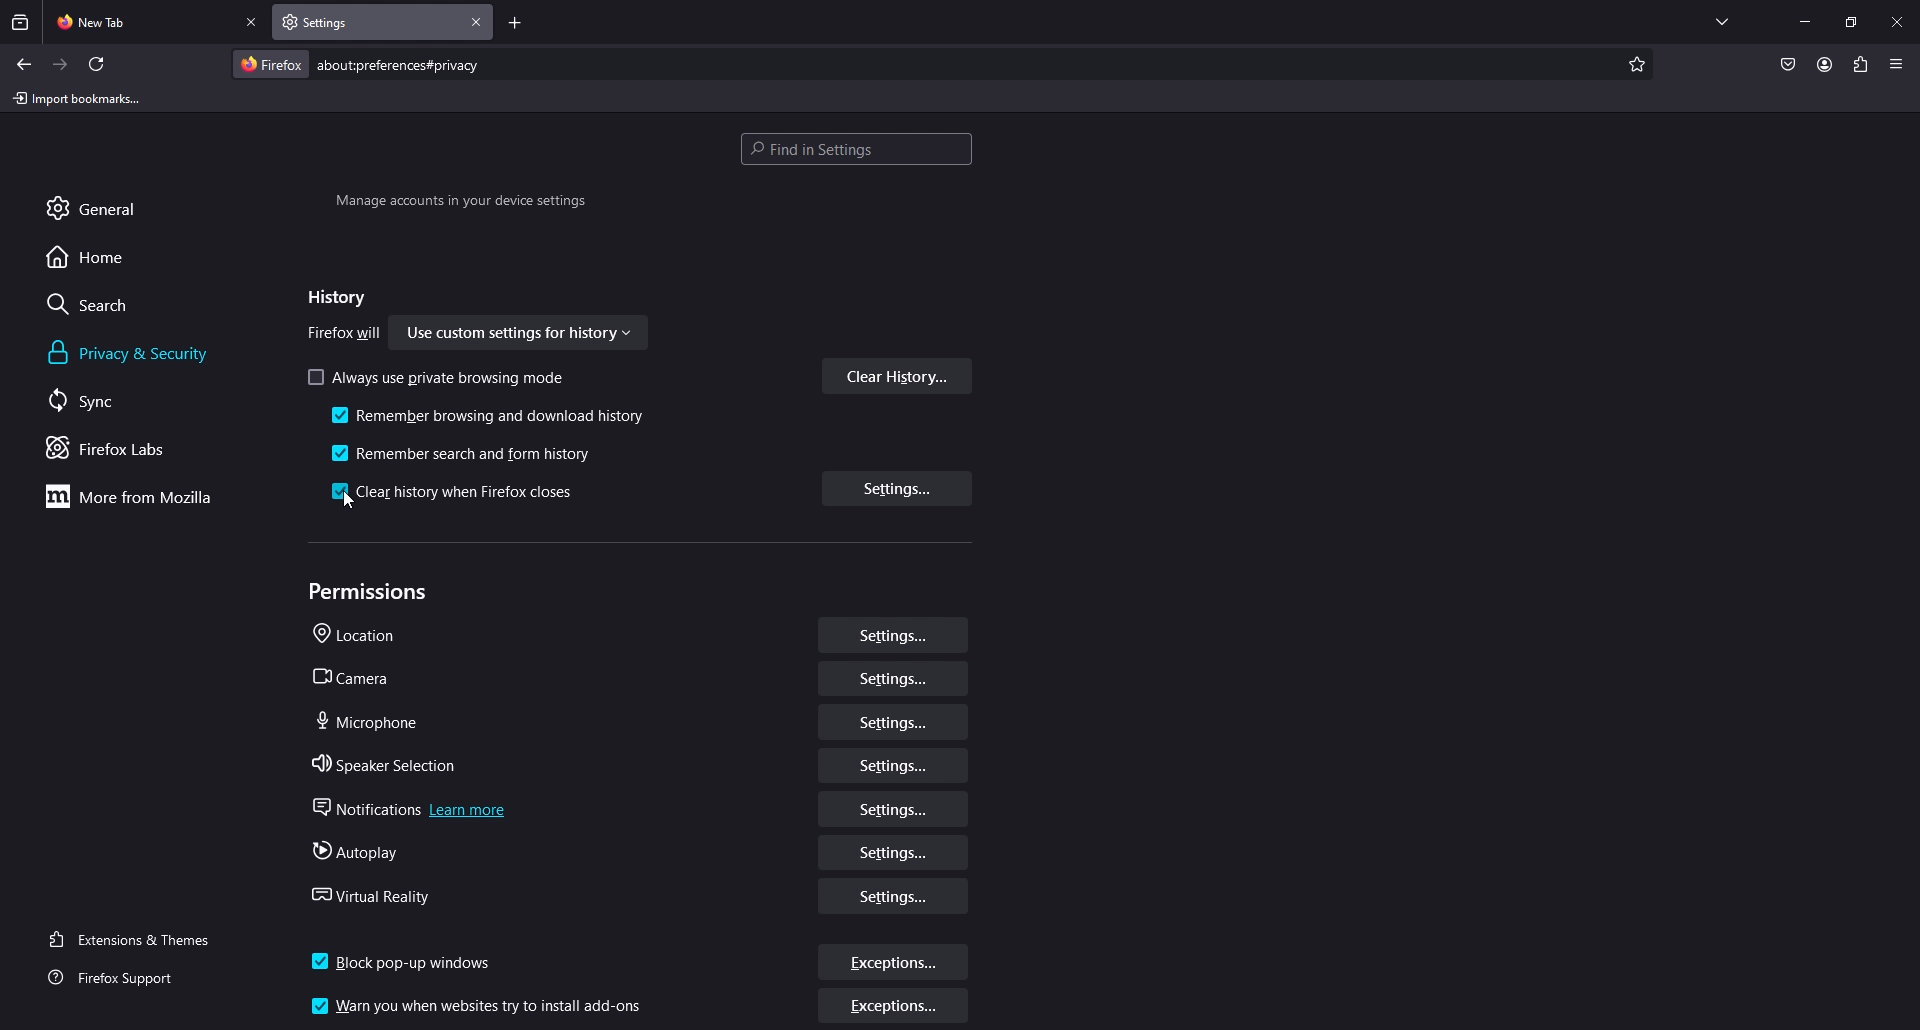  What do you see at coordinates (1895, 63) in the screenshot?
I see `application menu` at bounding box center [1895, 63].